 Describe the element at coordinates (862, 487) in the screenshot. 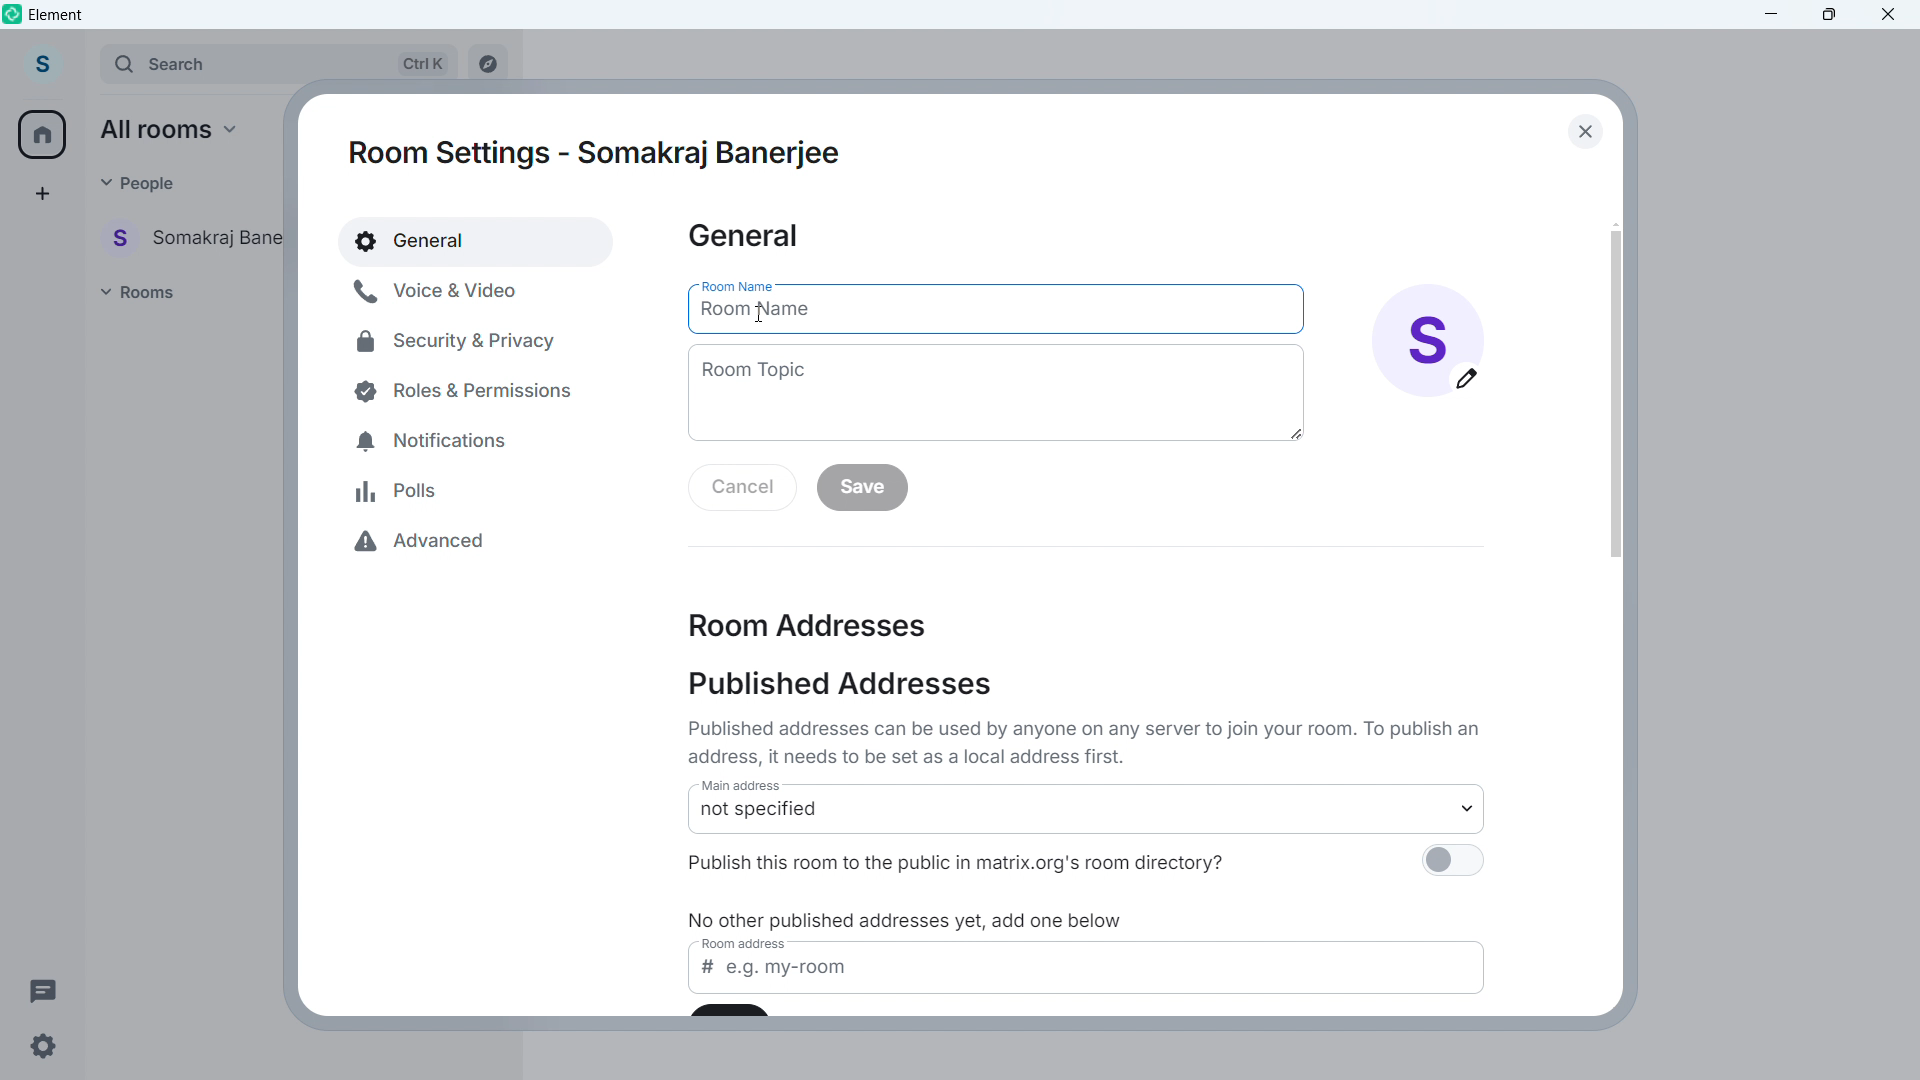

I see `save ` at that location.